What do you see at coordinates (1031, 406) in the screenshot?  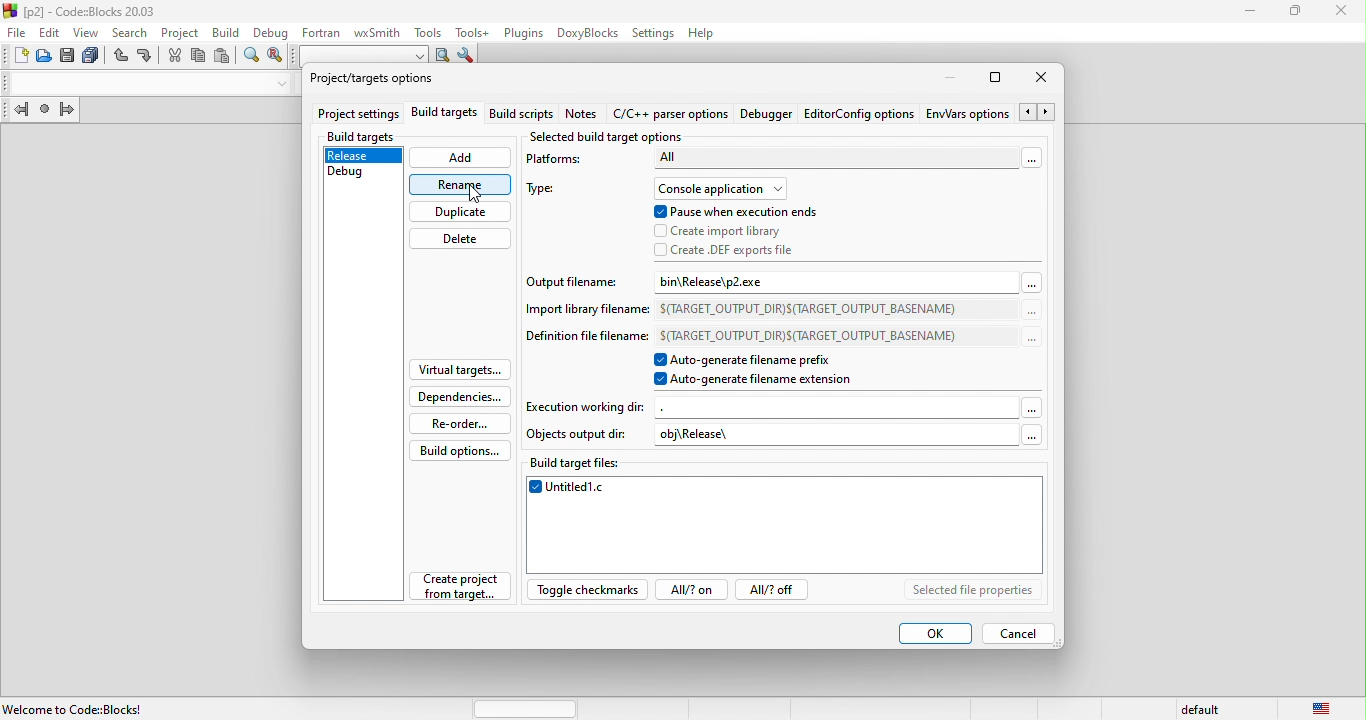 I see `More` at bounding box center [1031, 406].